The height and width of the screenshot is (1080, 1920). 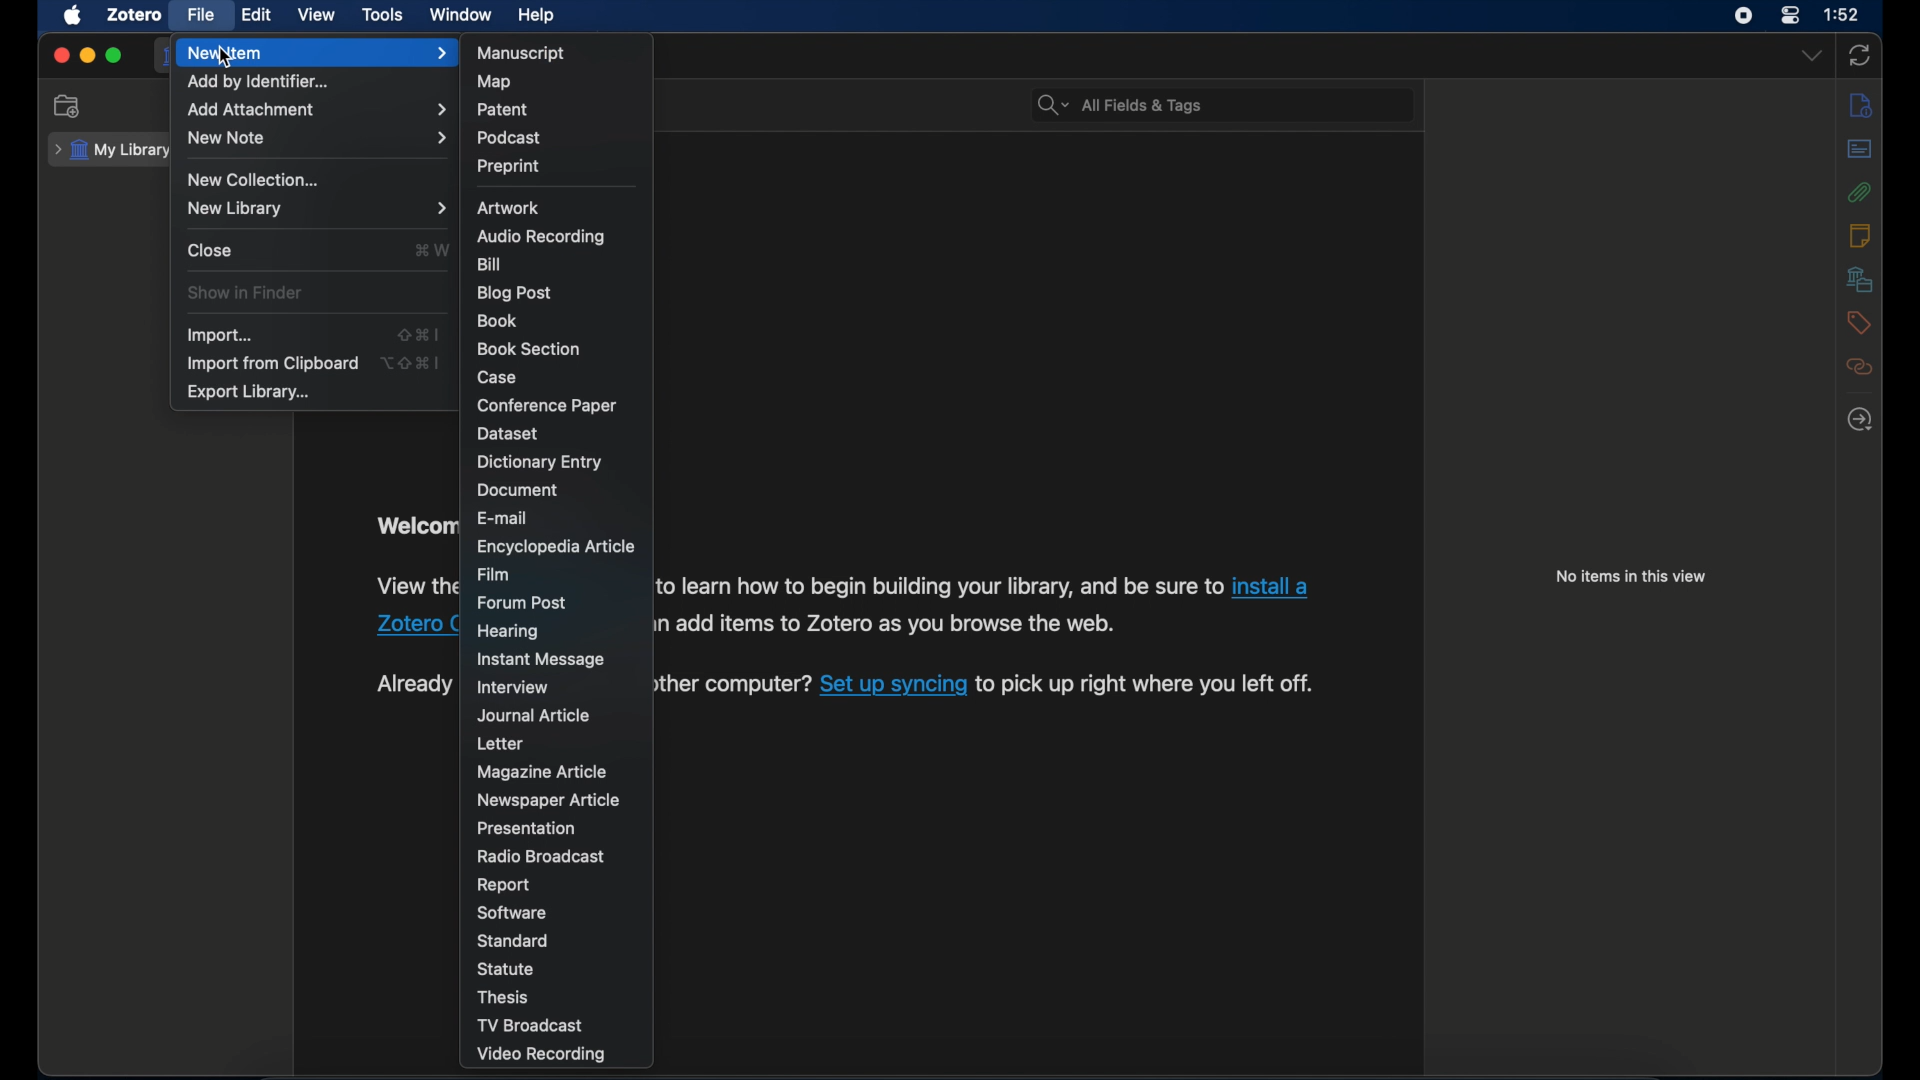 What do you see at coordinates (1790, 16) in the screenshot?
I see `control center` at bounding box center [1790, 16].